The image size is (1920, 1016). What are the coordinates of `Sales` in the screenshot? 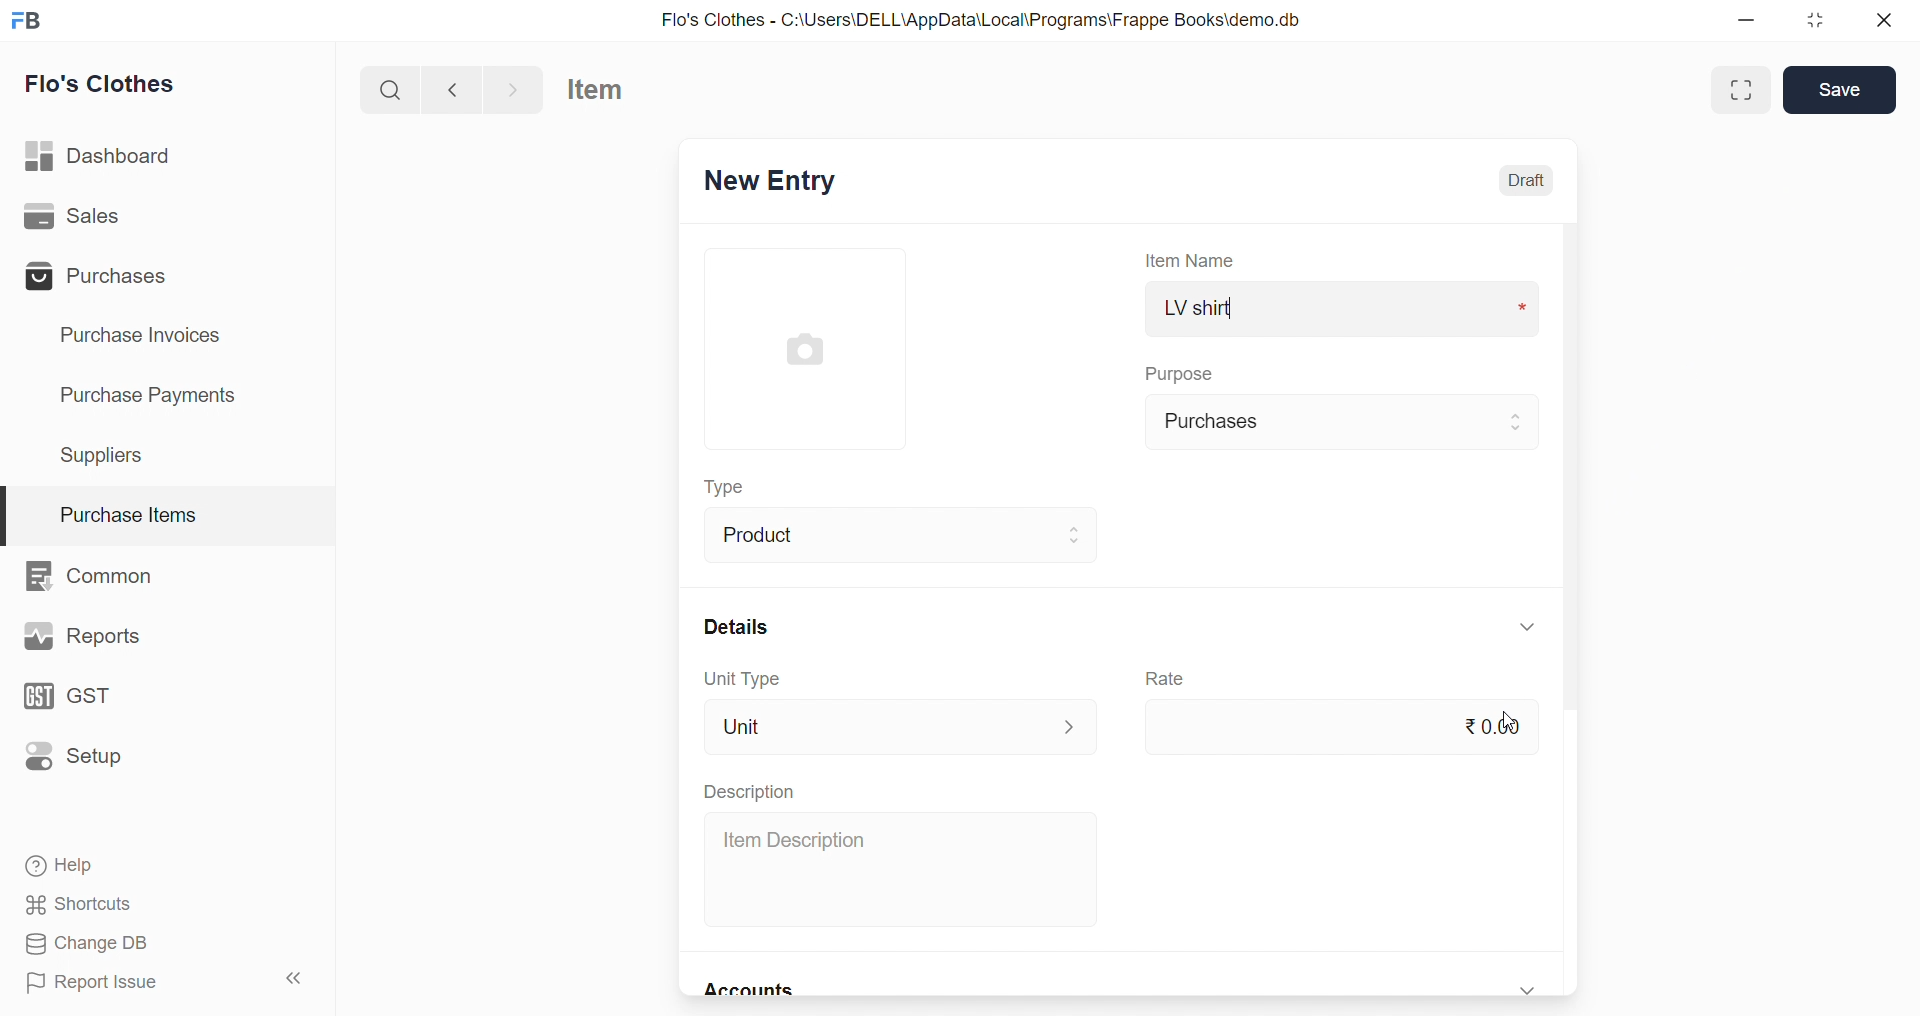 It's located at (103, 217).